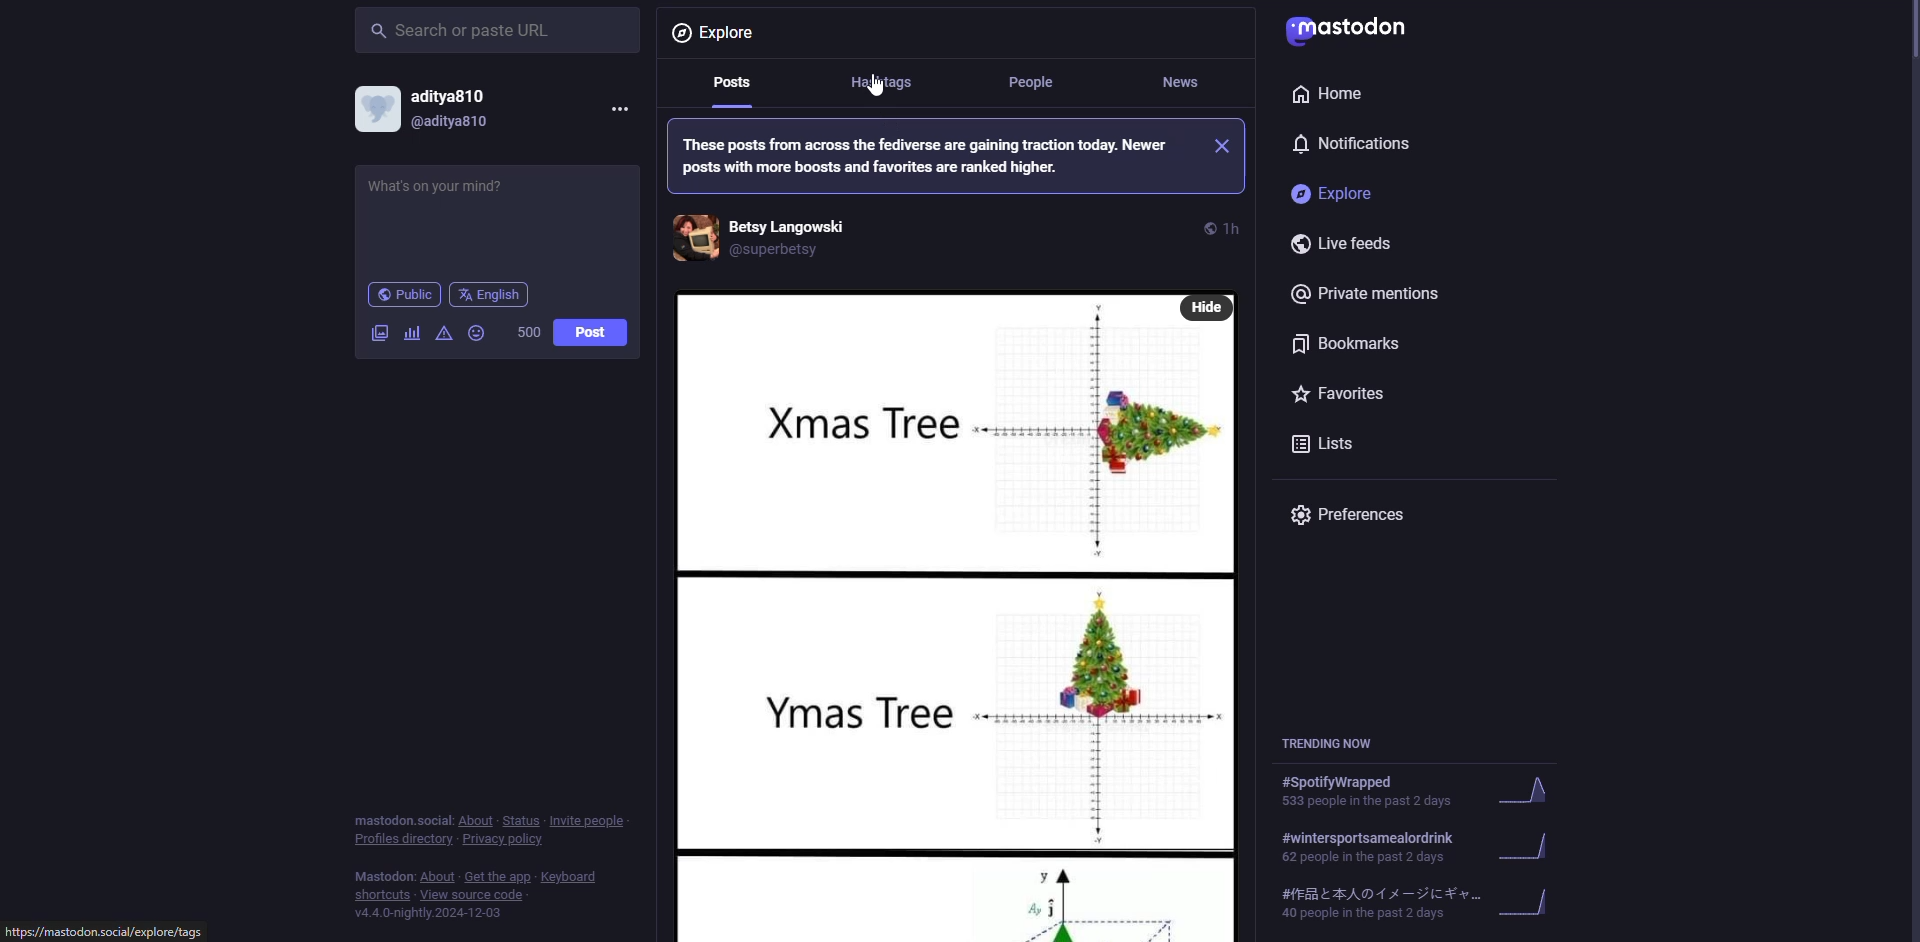 The width and height of the screenshot is (1920, 942). What do you see at coordinates (439, 109) in the screenshot?
I see `account` at bounding box center [439, 109].